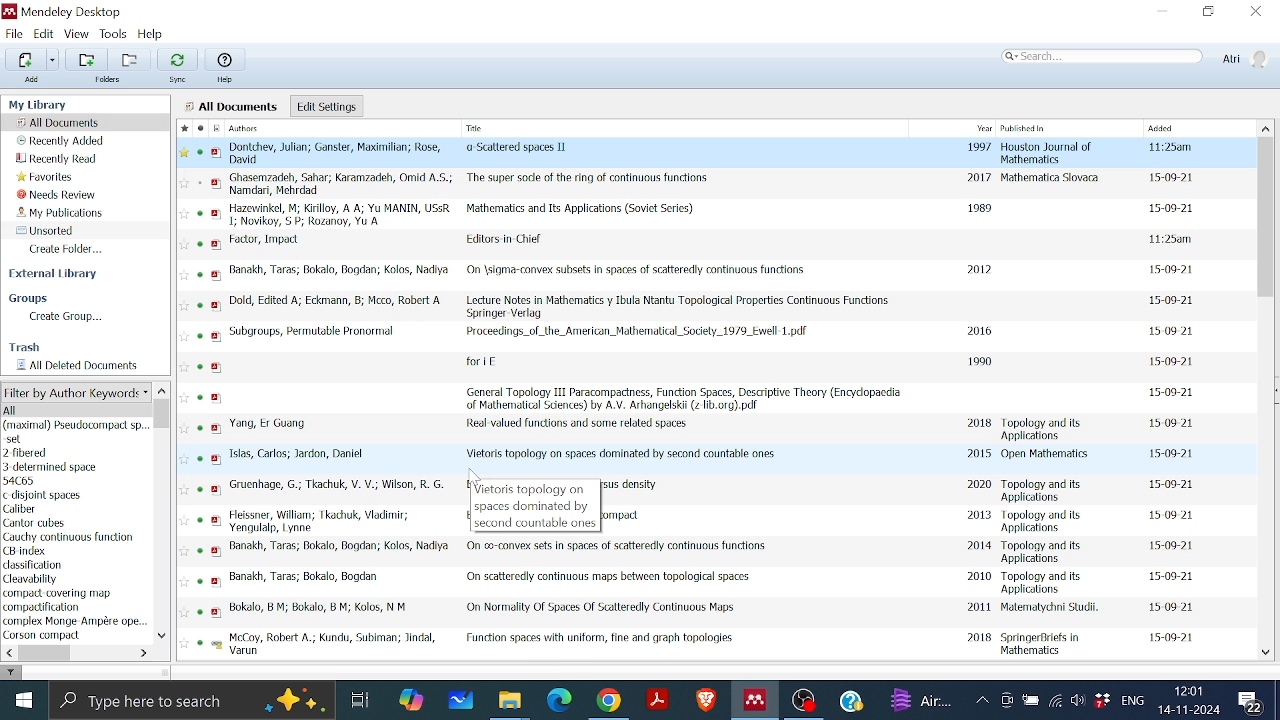 Image resolution: width=1280 pixels, height=720 pixels. Describe the element at coordinates (1045, 551) in the screenshot. I see `Published in` at that location.